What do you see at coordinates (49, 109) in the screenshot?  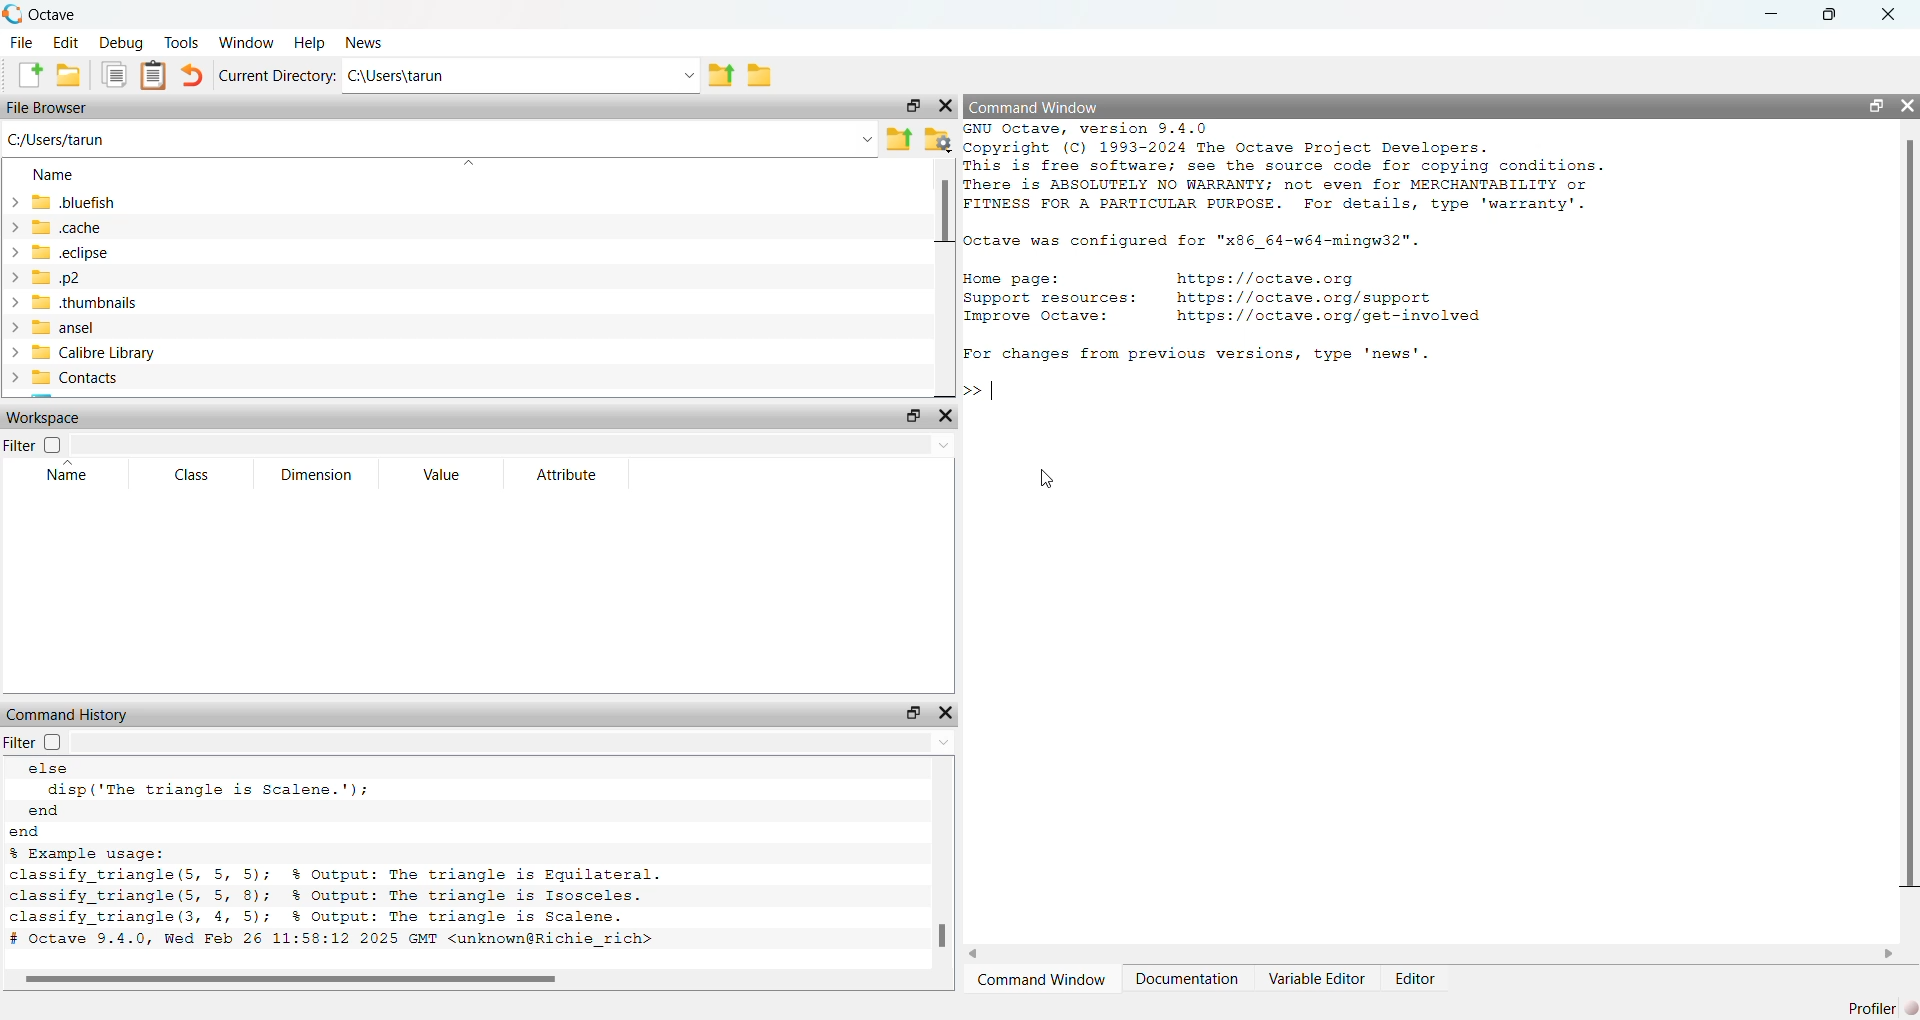 I see `file browser` at bounding box center [49, 109].